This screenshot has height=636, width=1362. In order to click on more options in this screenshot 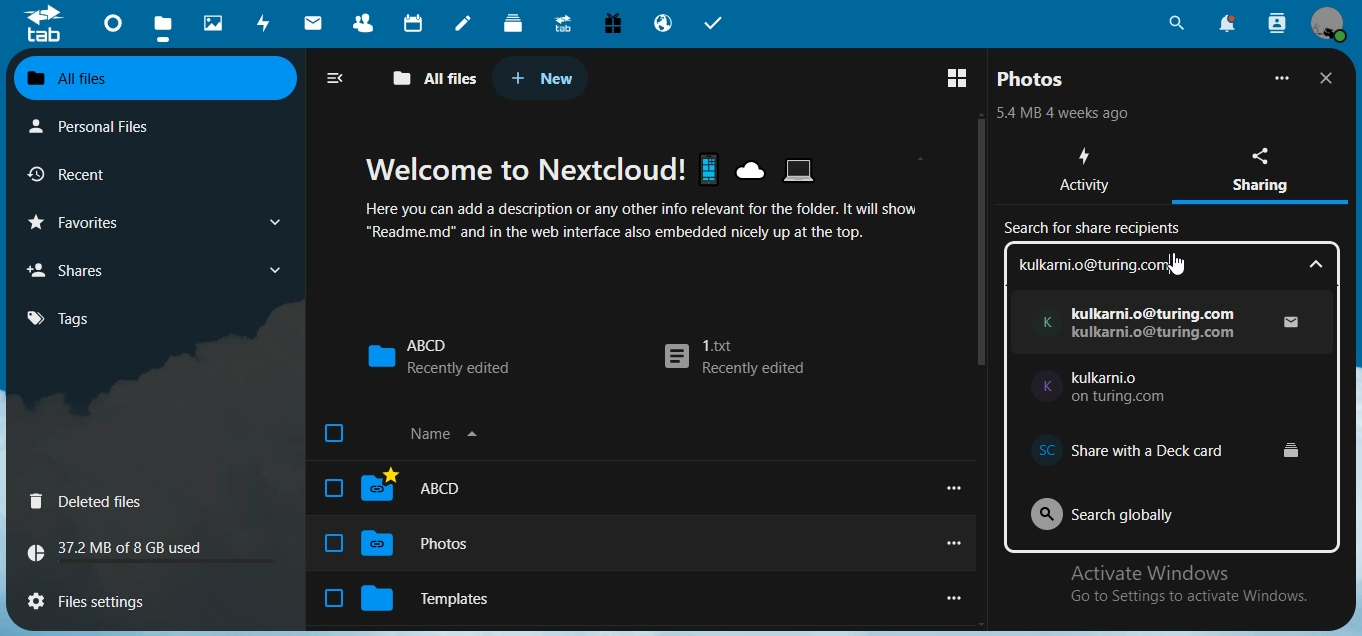, I will do `click(954, 487)`.